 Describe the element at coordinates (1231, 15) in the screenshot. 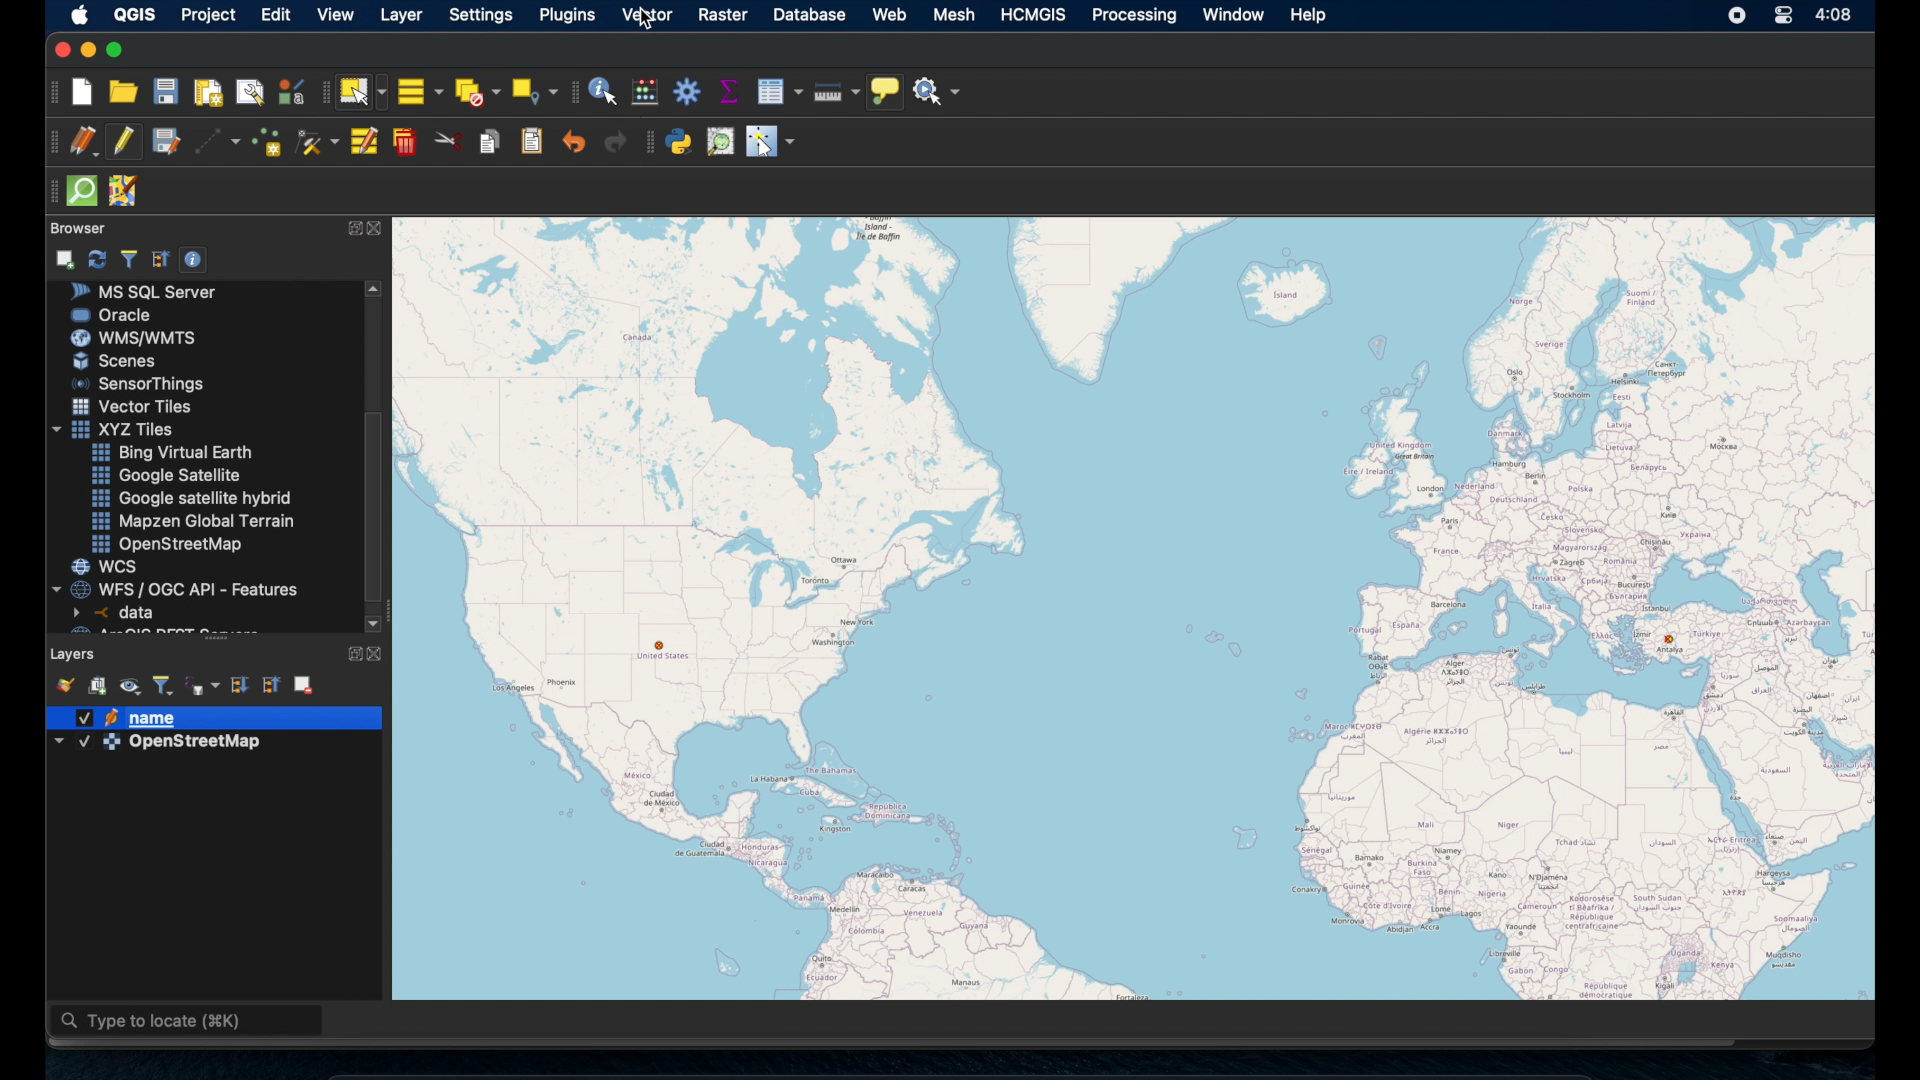

I see `window` at that location.